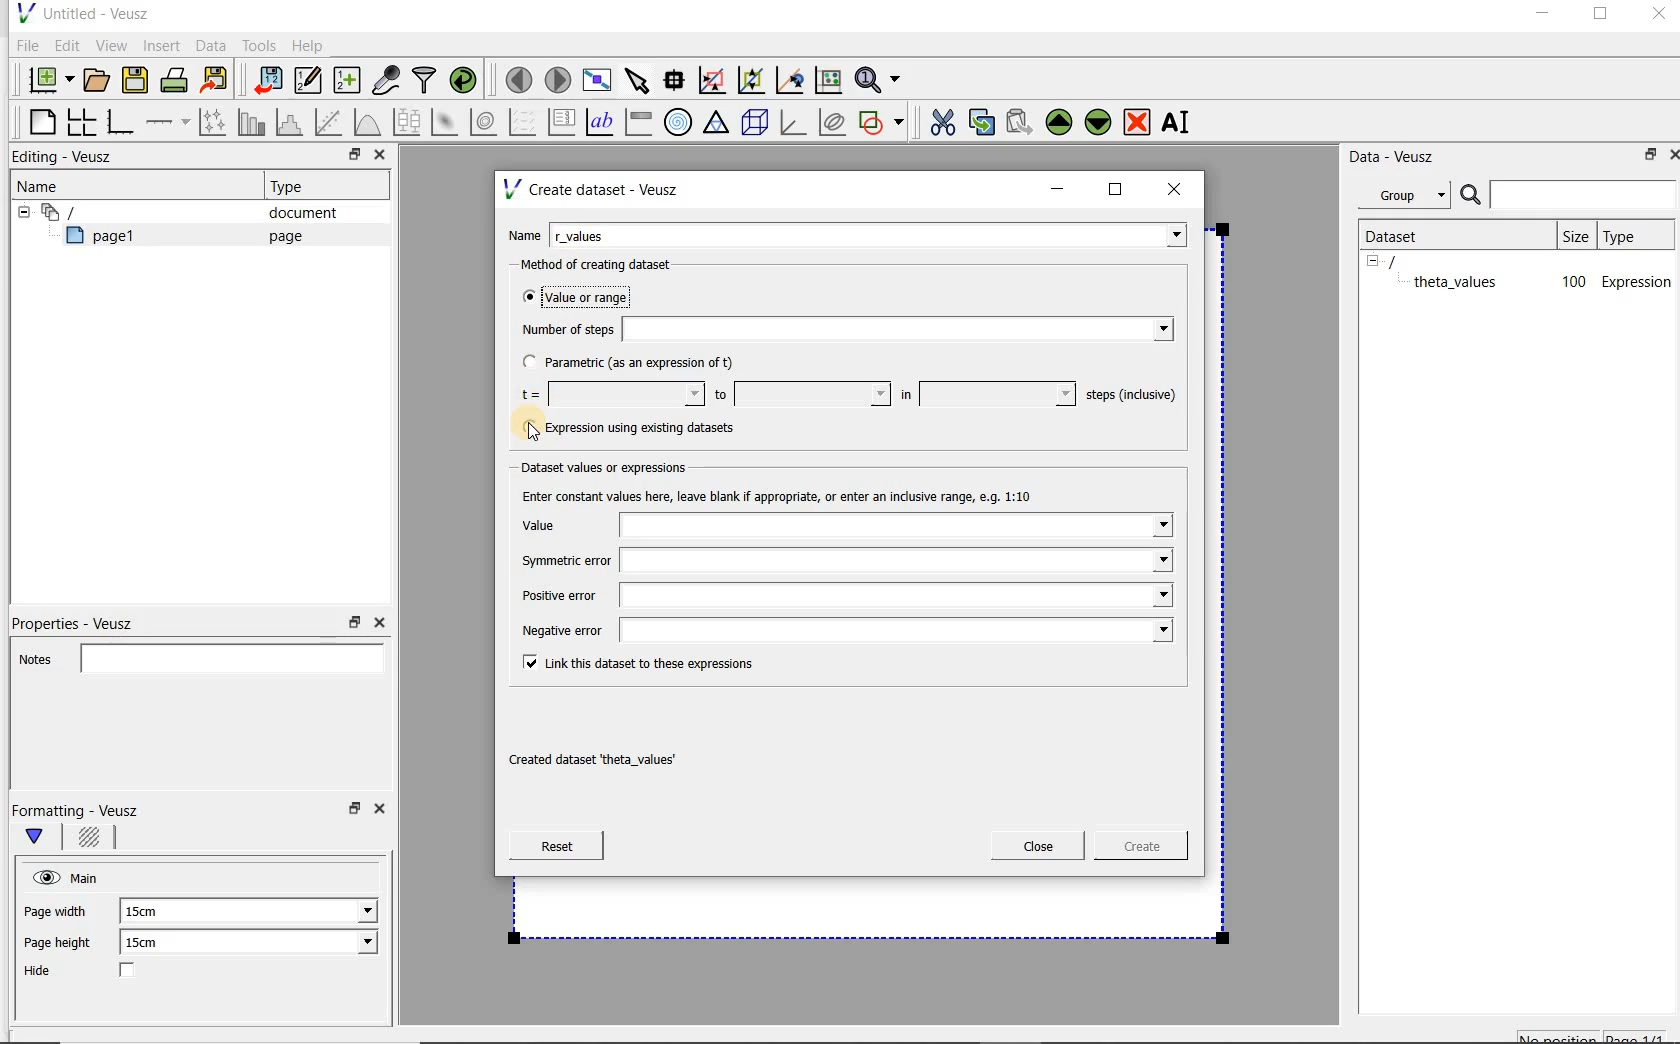 Image resolution: width=1680 pixels, height=1044 pixels. I want to click on Untitled - Veusz, so click(81, 12).